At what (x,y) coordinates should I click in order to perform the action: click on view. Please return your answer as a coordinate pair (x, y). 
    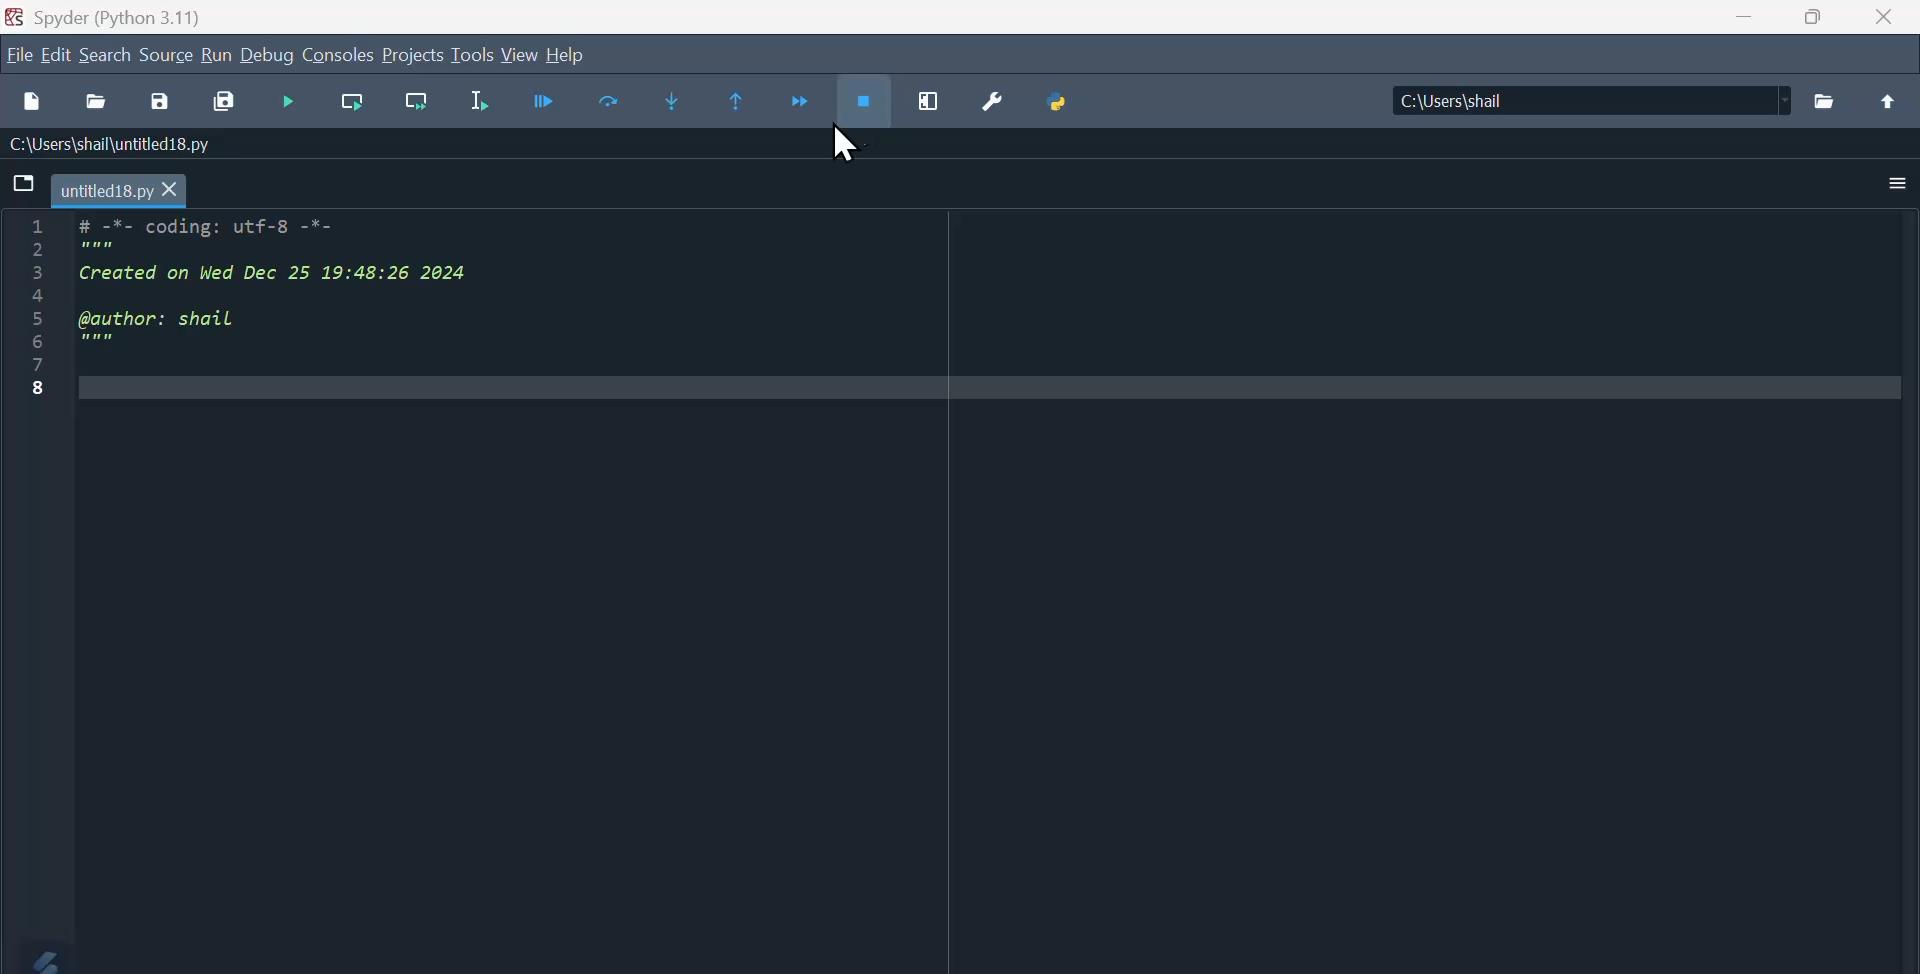
    Looking at the image, I should click on (523, 53).